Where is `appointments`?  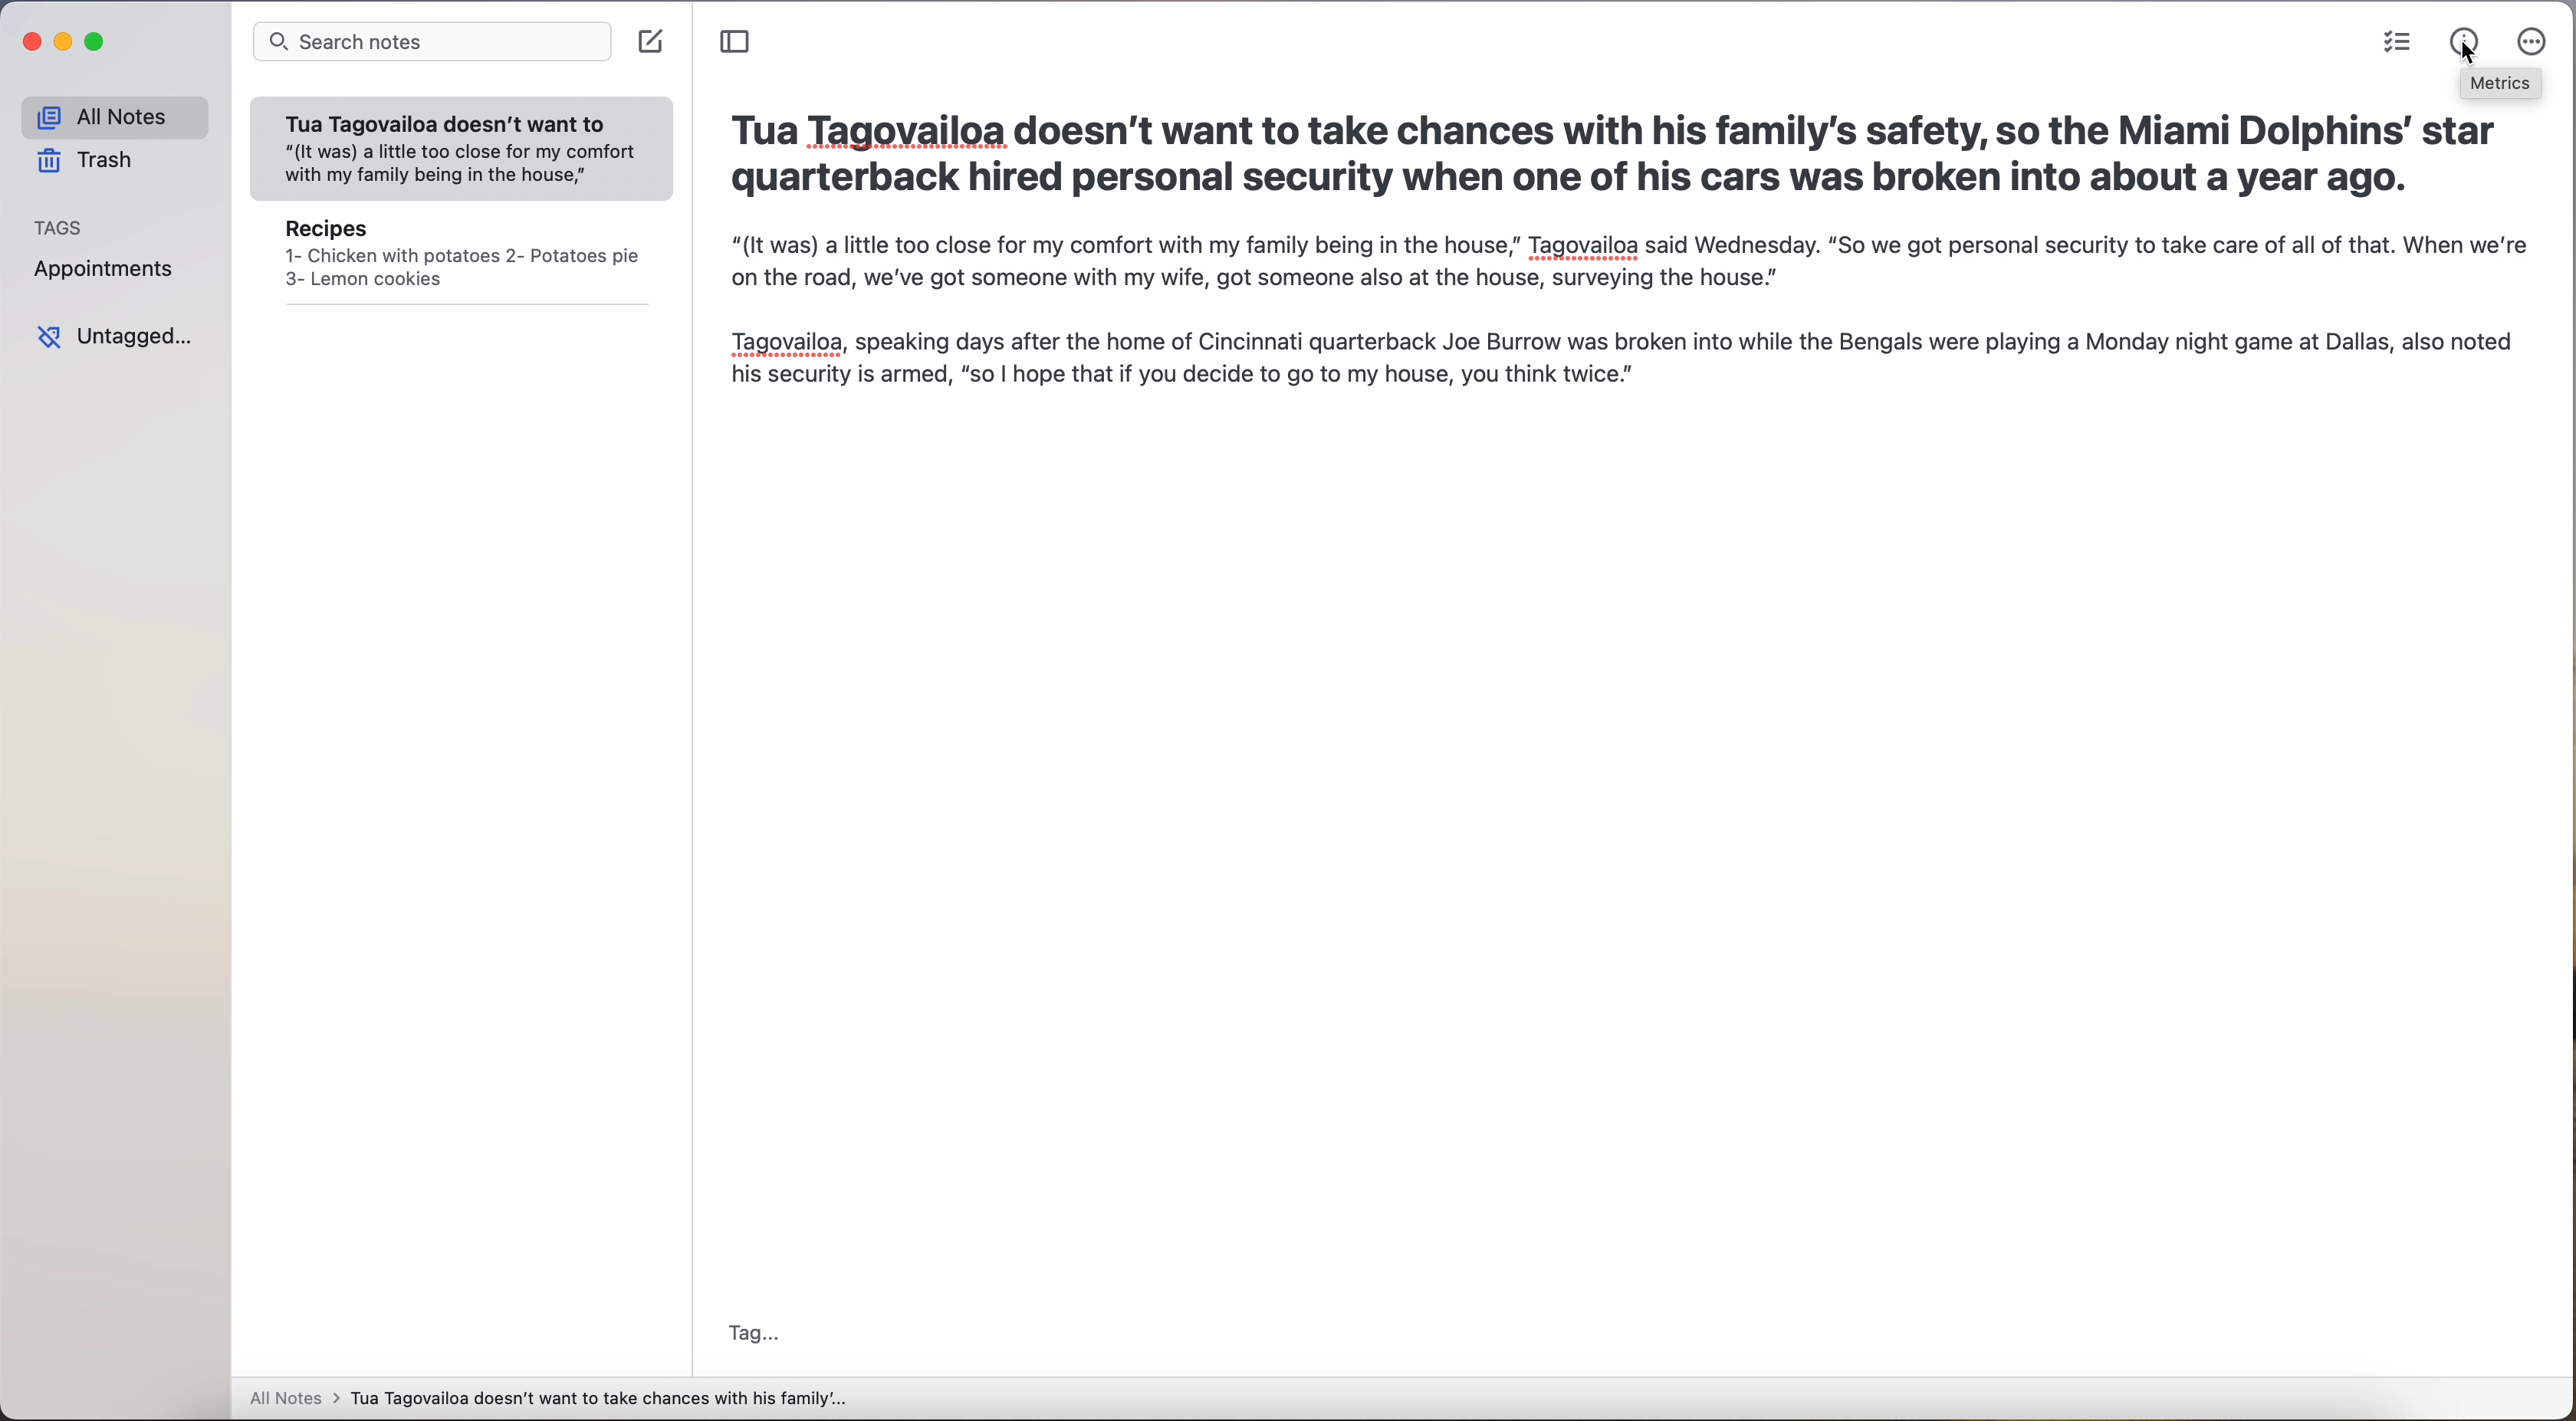 appointments is located at coordinates (103, 272).